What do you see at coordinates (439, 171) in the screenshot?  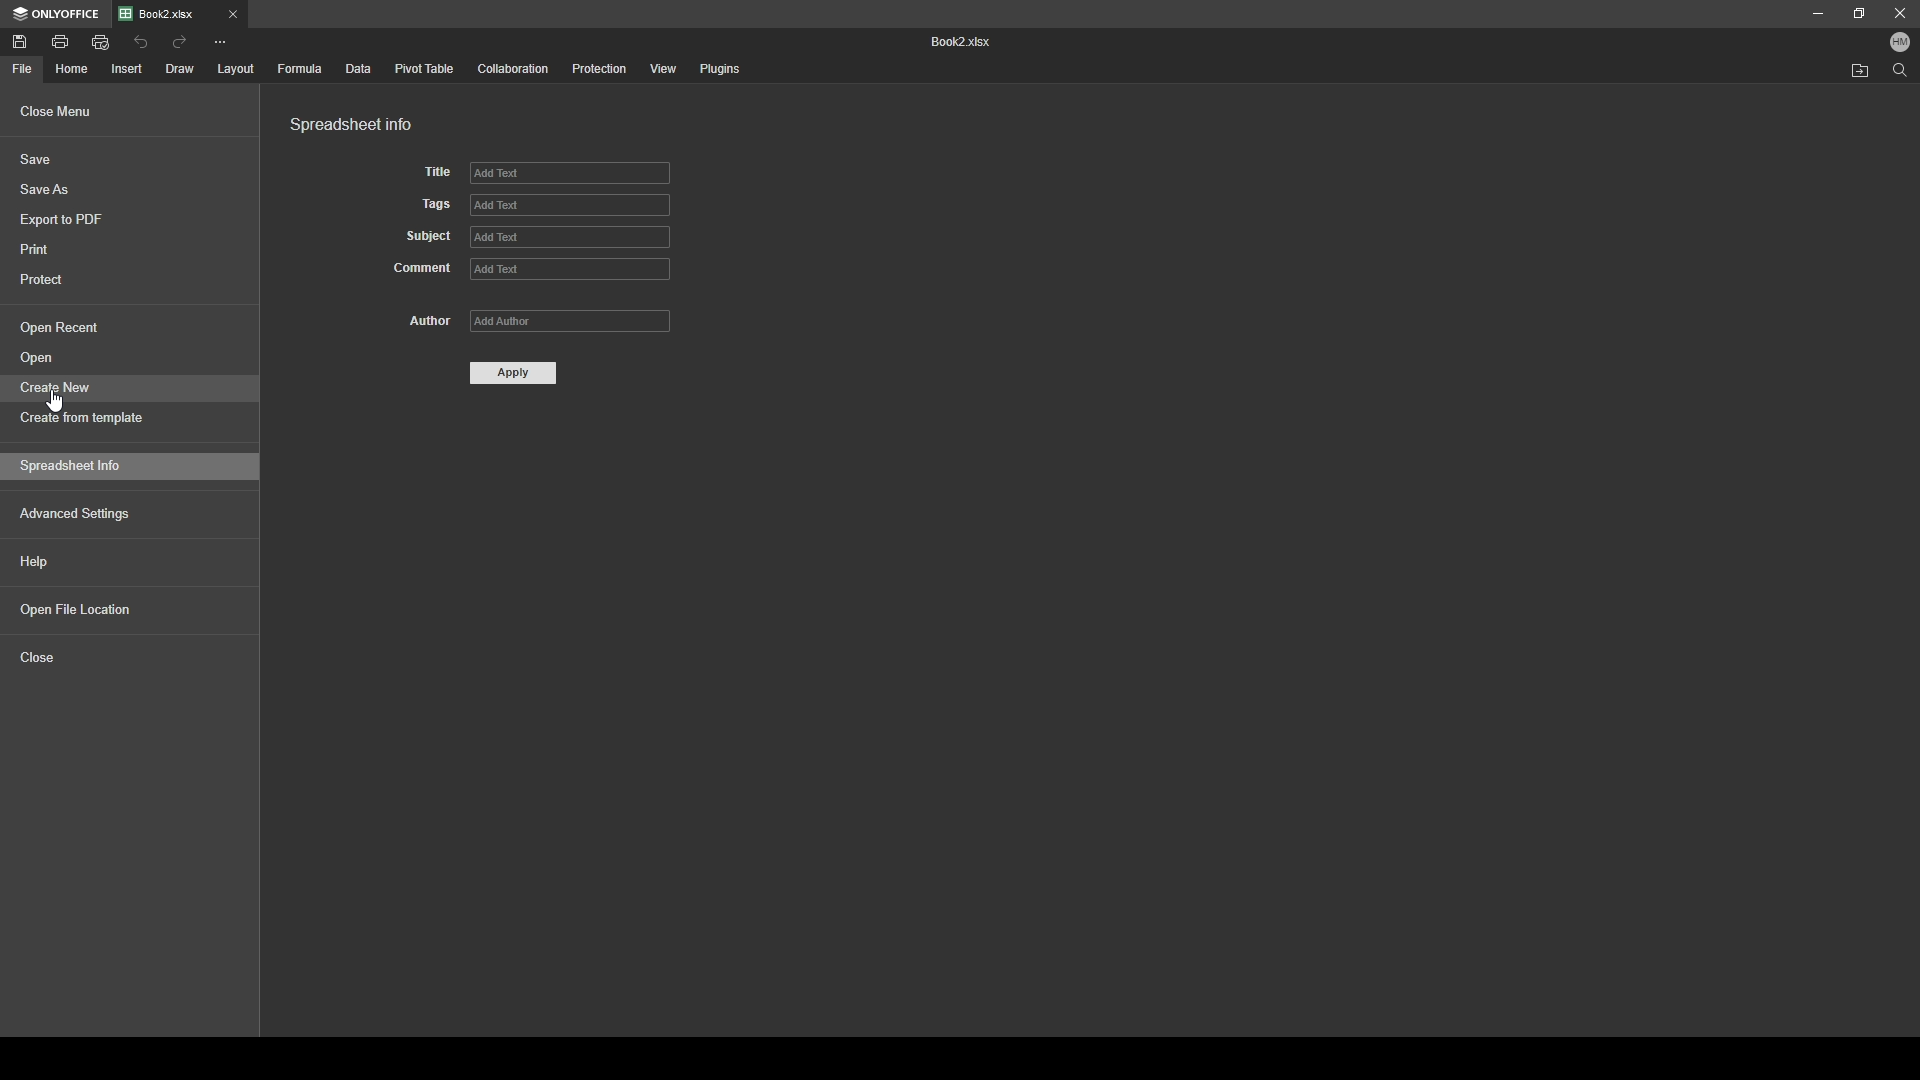 I see `title` at bounding box center [439, 171].